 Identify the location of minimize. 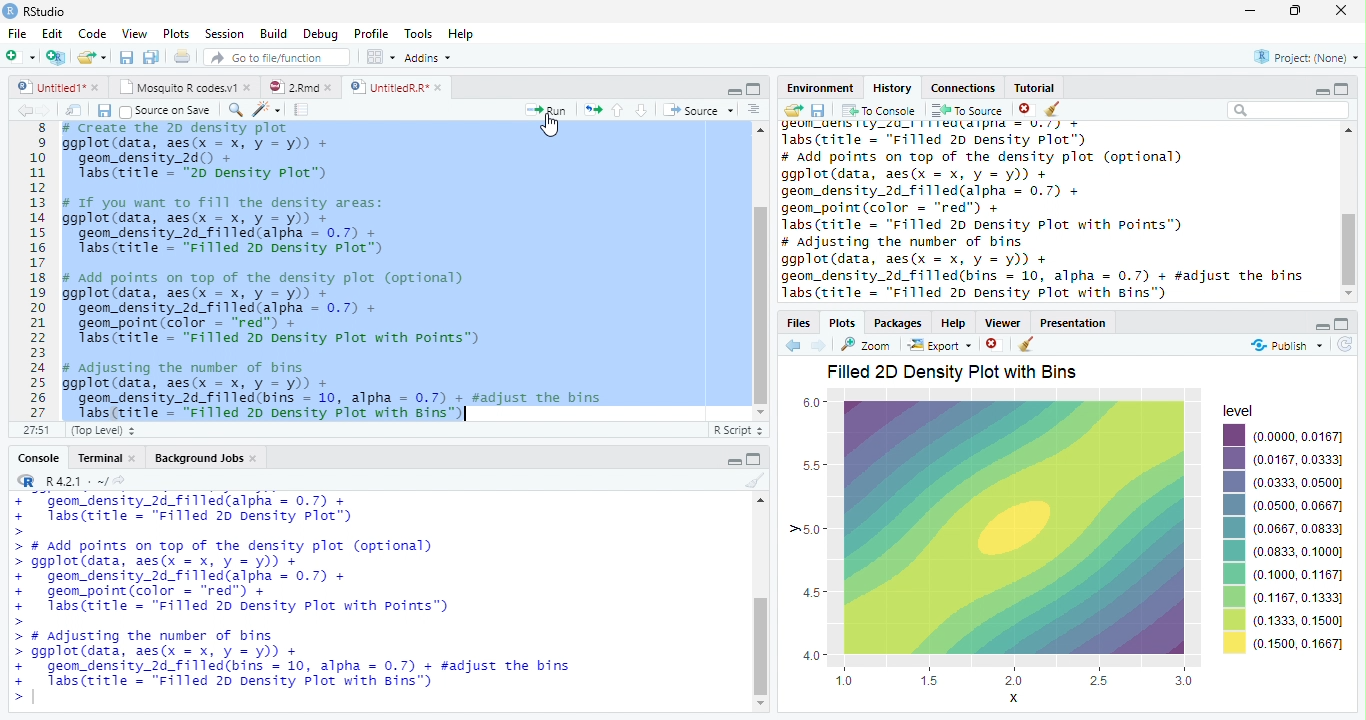
(735, 92).